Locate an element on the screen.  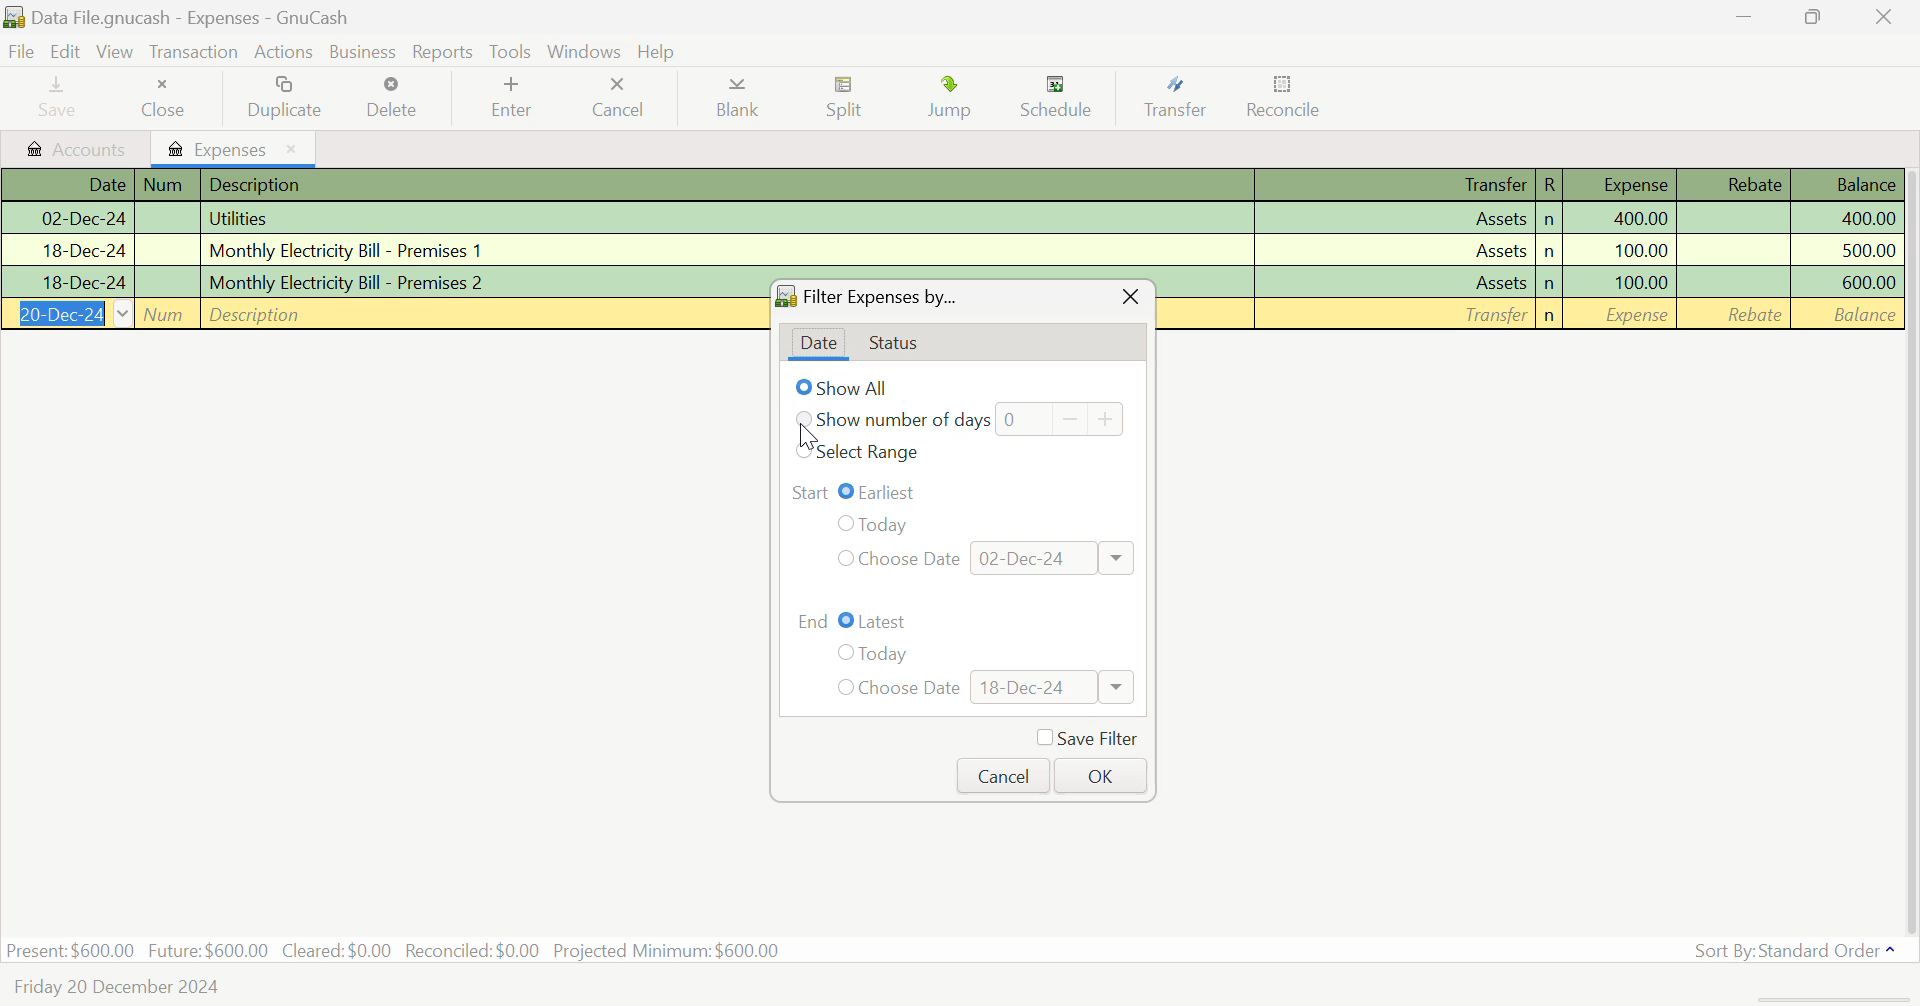
Balance is located at coordinates (1842, 187).